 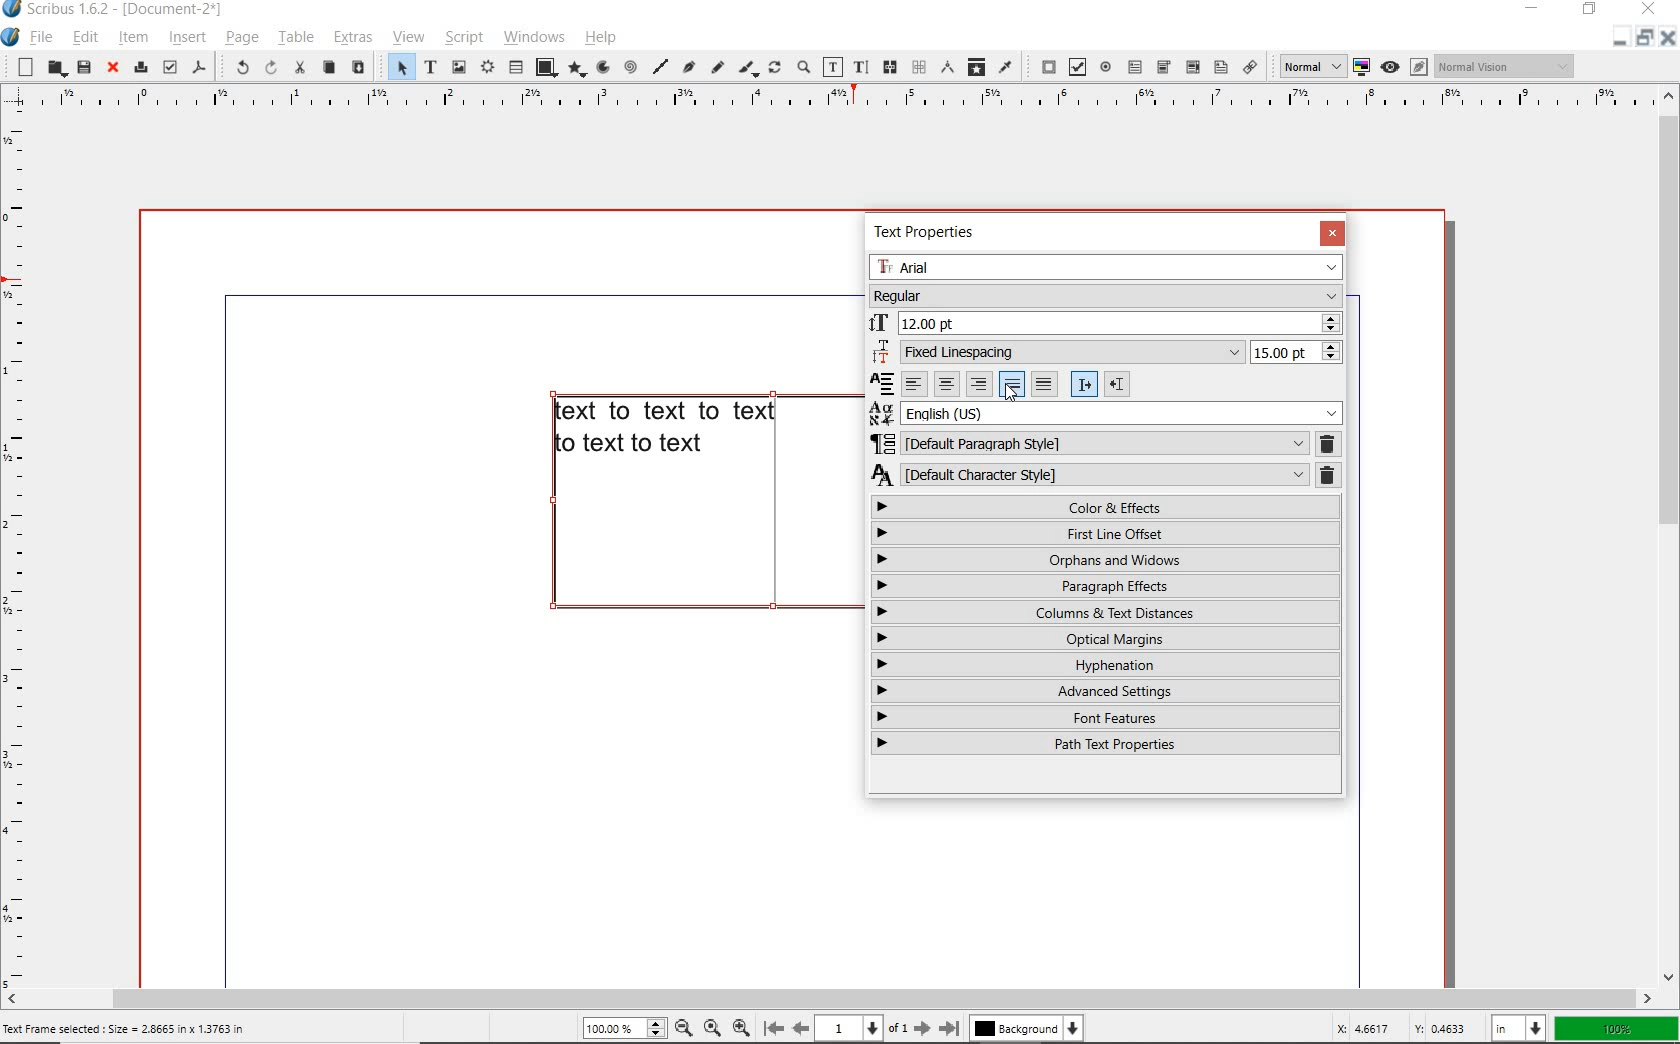 I want to click on cursor, so click(x=1011, y=394).